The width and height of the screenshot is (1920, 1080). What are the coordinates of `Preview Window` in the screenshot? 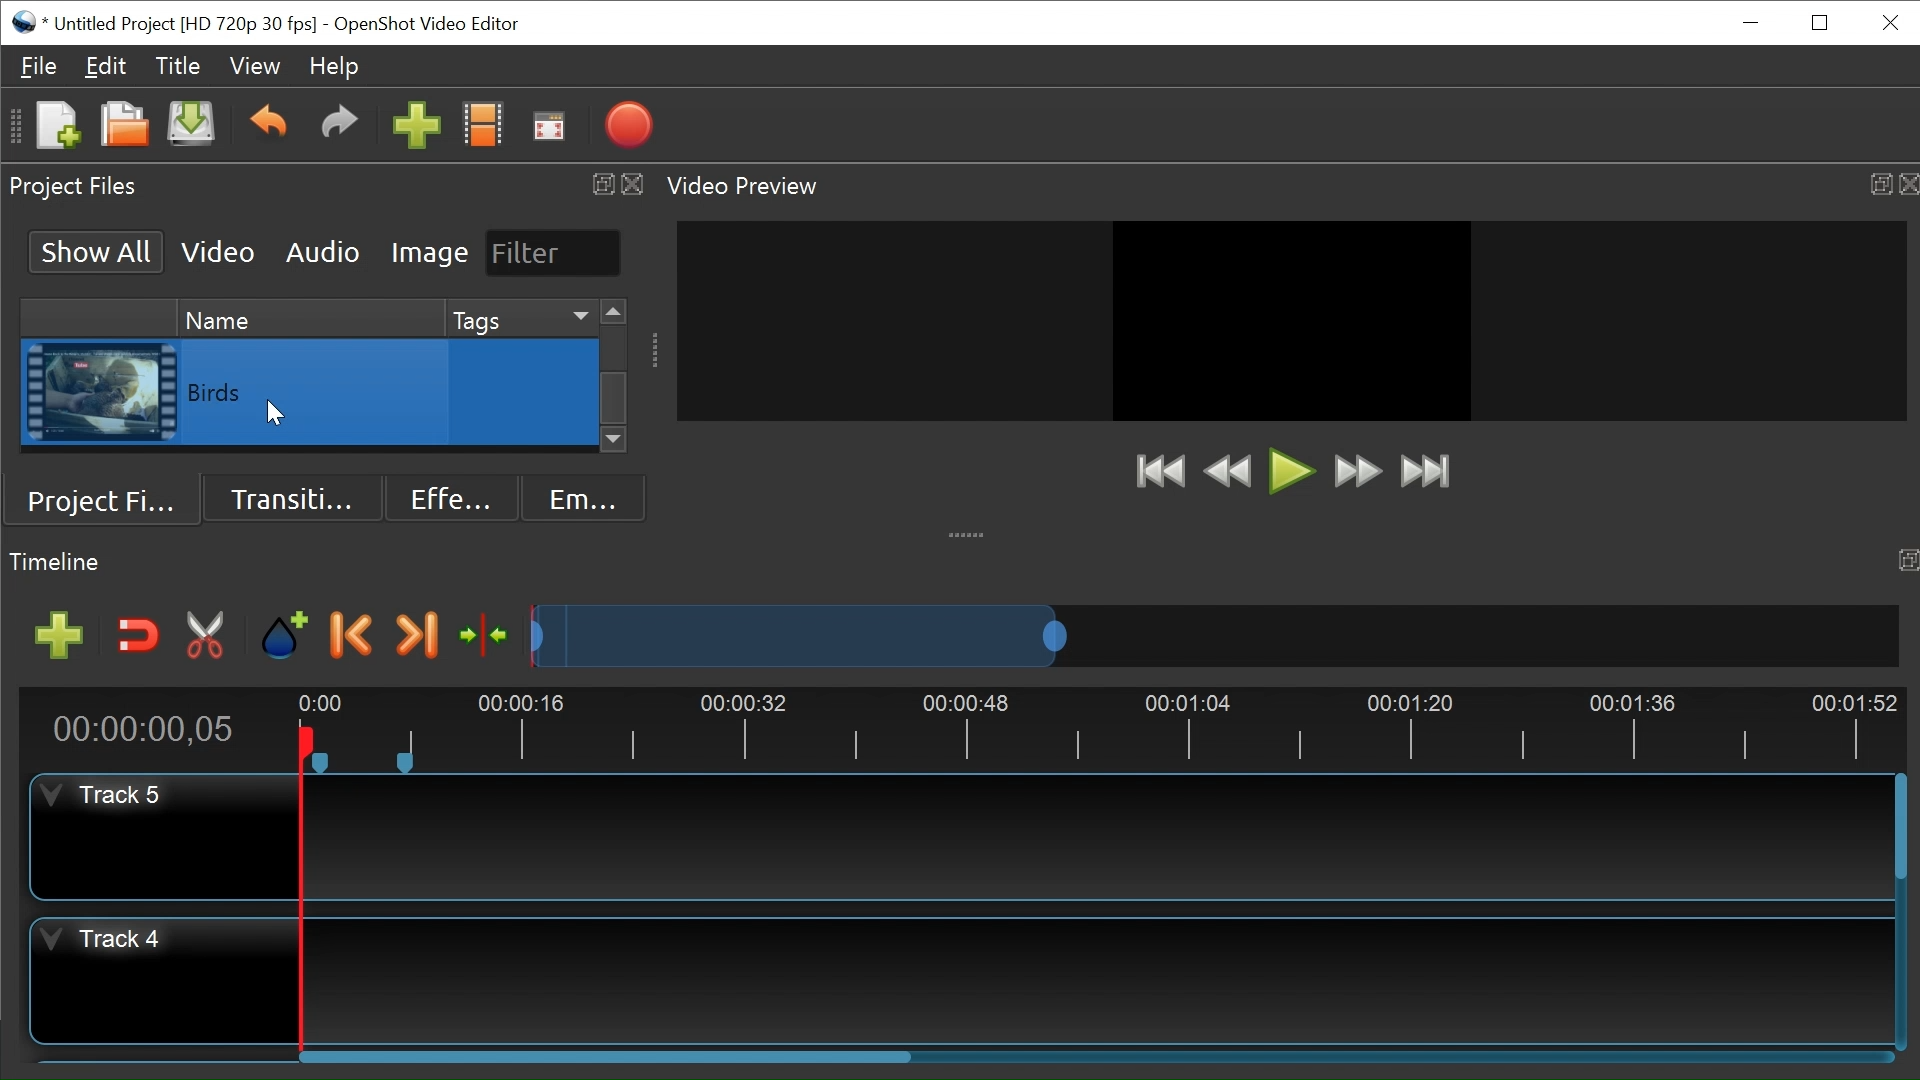 It's located at (1291, 320).